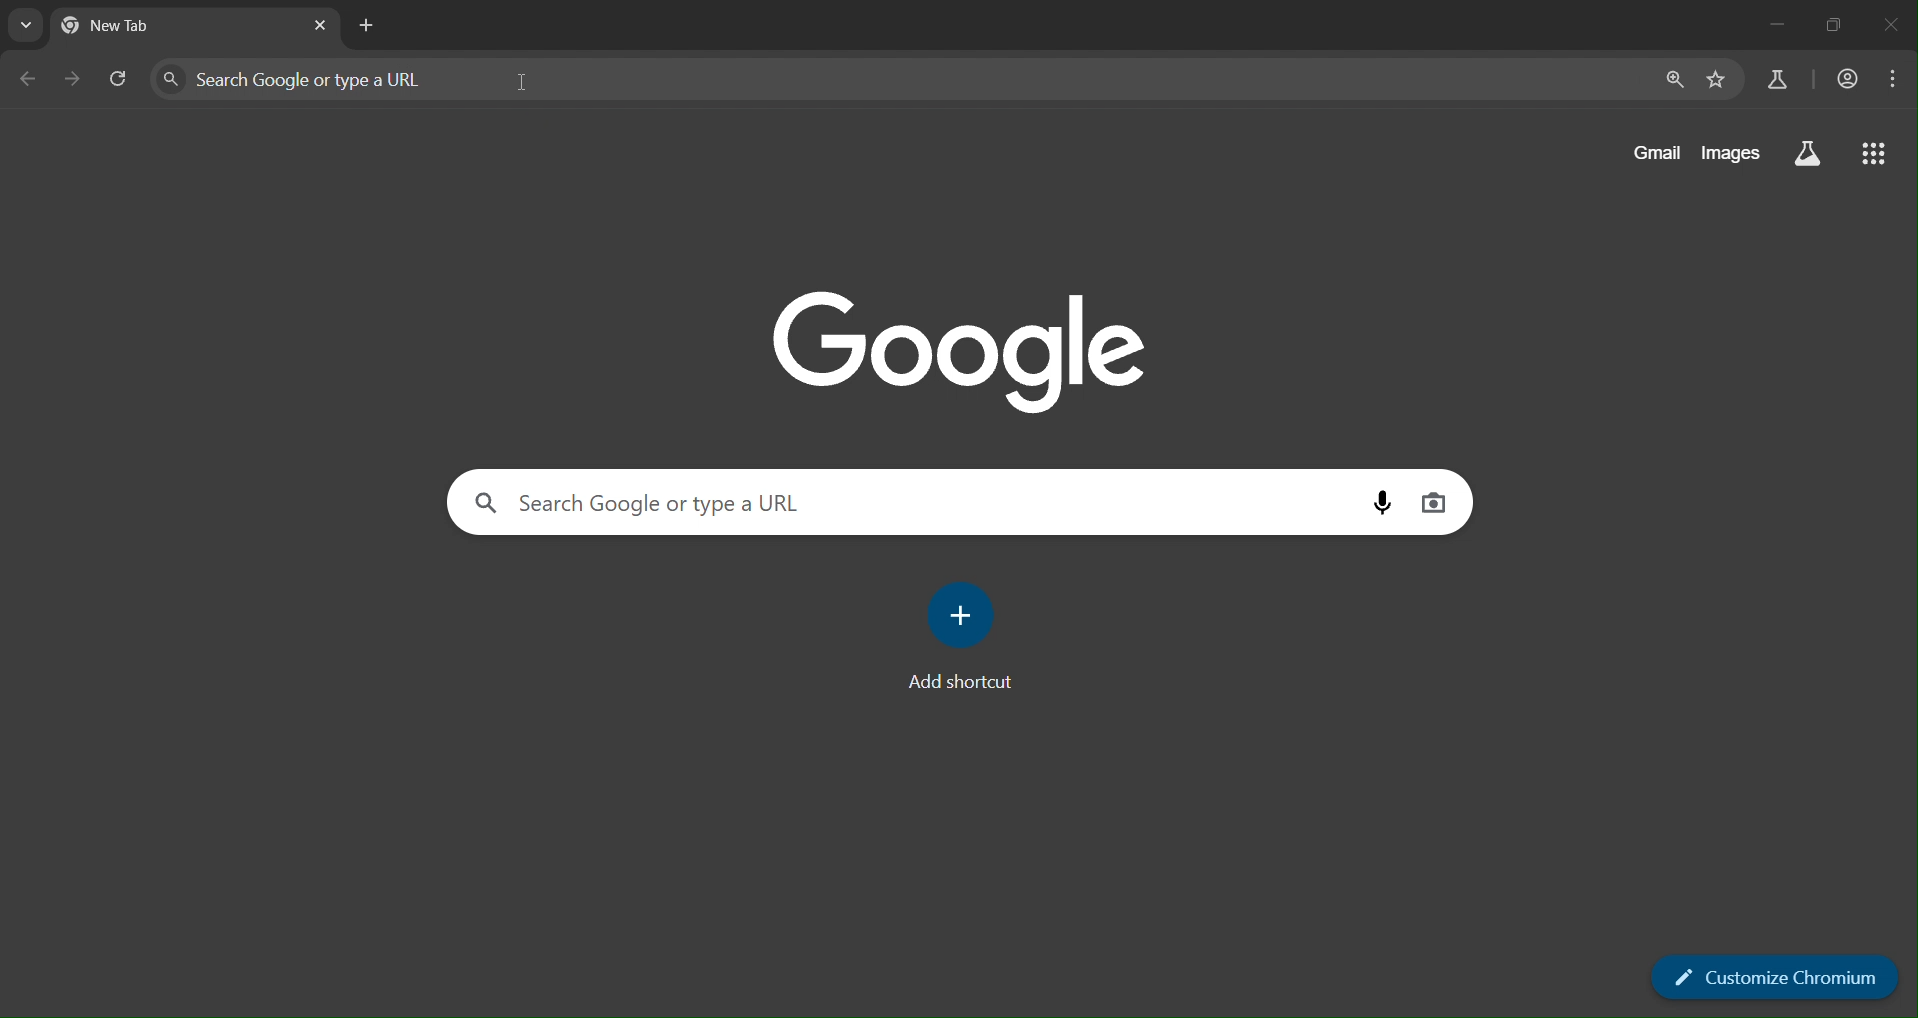 Image resolution: width=1918 pixels, height=1018 pixels. Describe the element at coordinates (1718, 81) in the screenshot. I see `bookmark page` at that location.